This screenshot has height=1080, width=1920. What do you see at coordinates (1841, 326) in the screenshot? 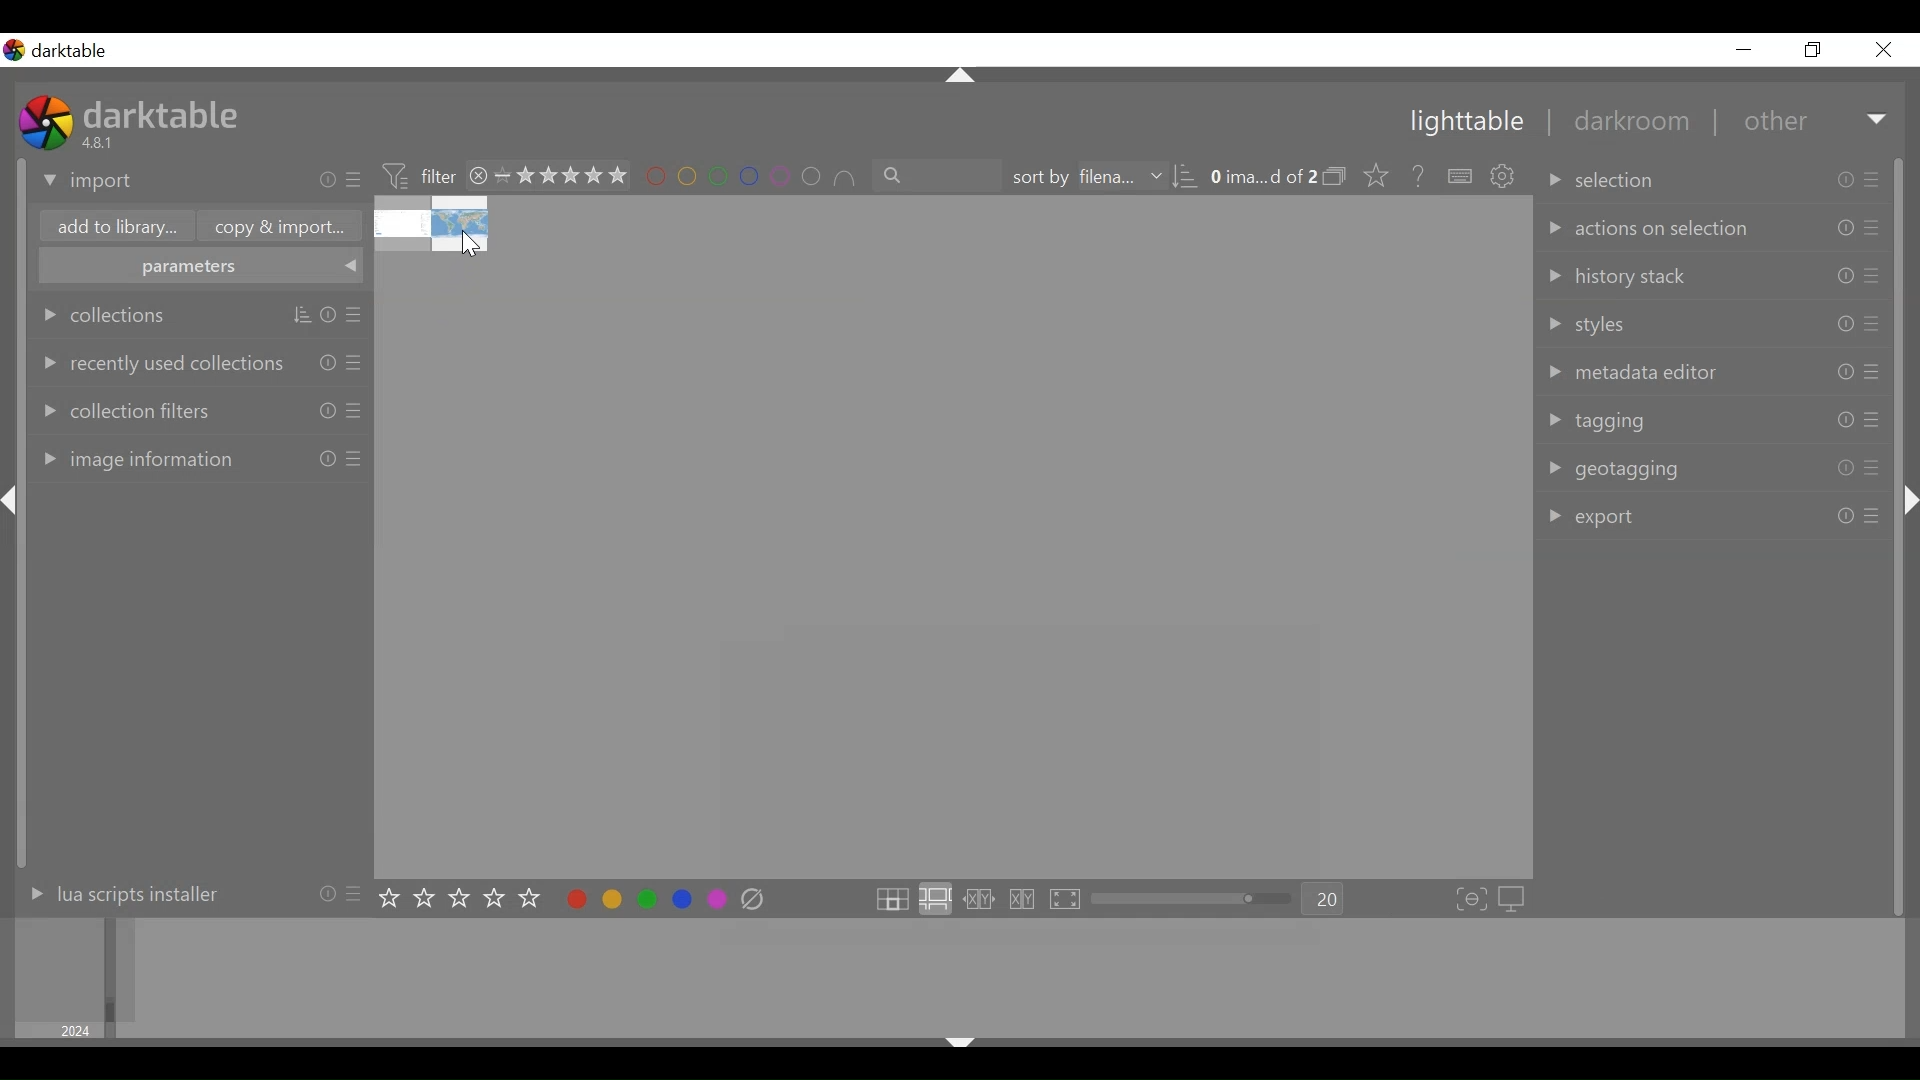
I see `` at bounding box center [1841, 326].